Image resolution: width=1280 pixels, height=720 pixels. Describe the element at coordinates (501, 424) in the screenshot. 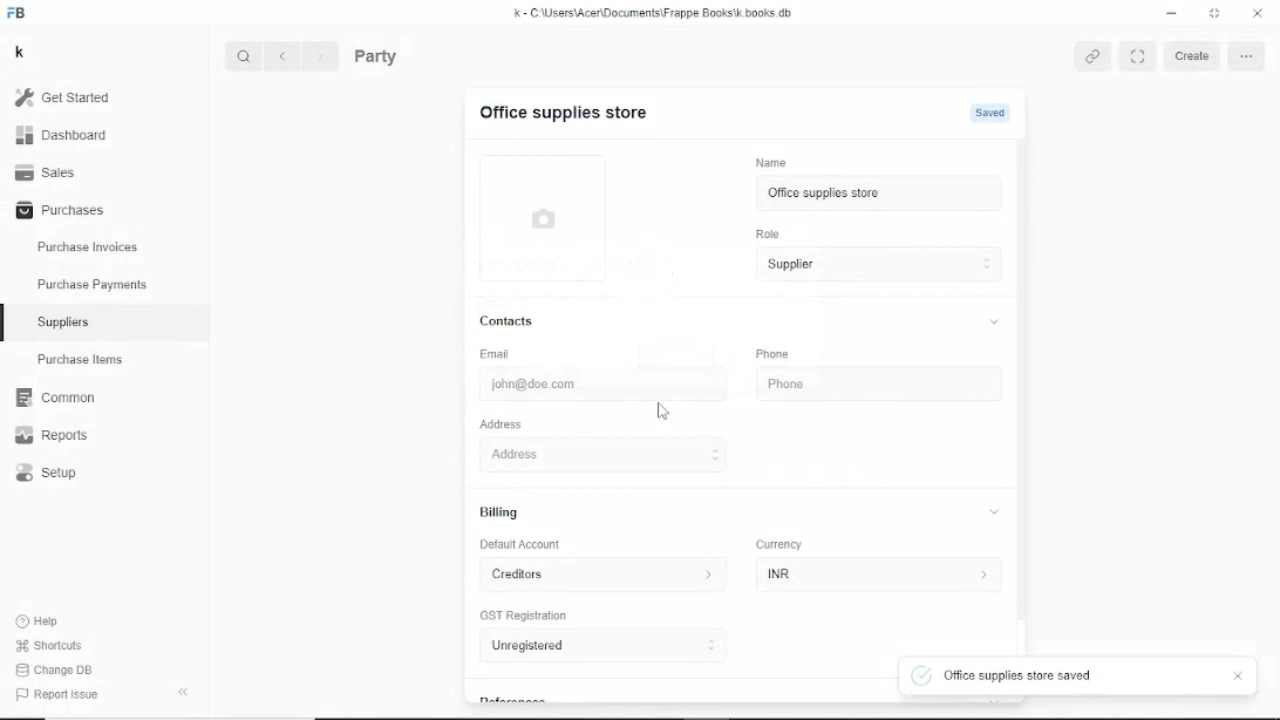

I see `Address` at that location.